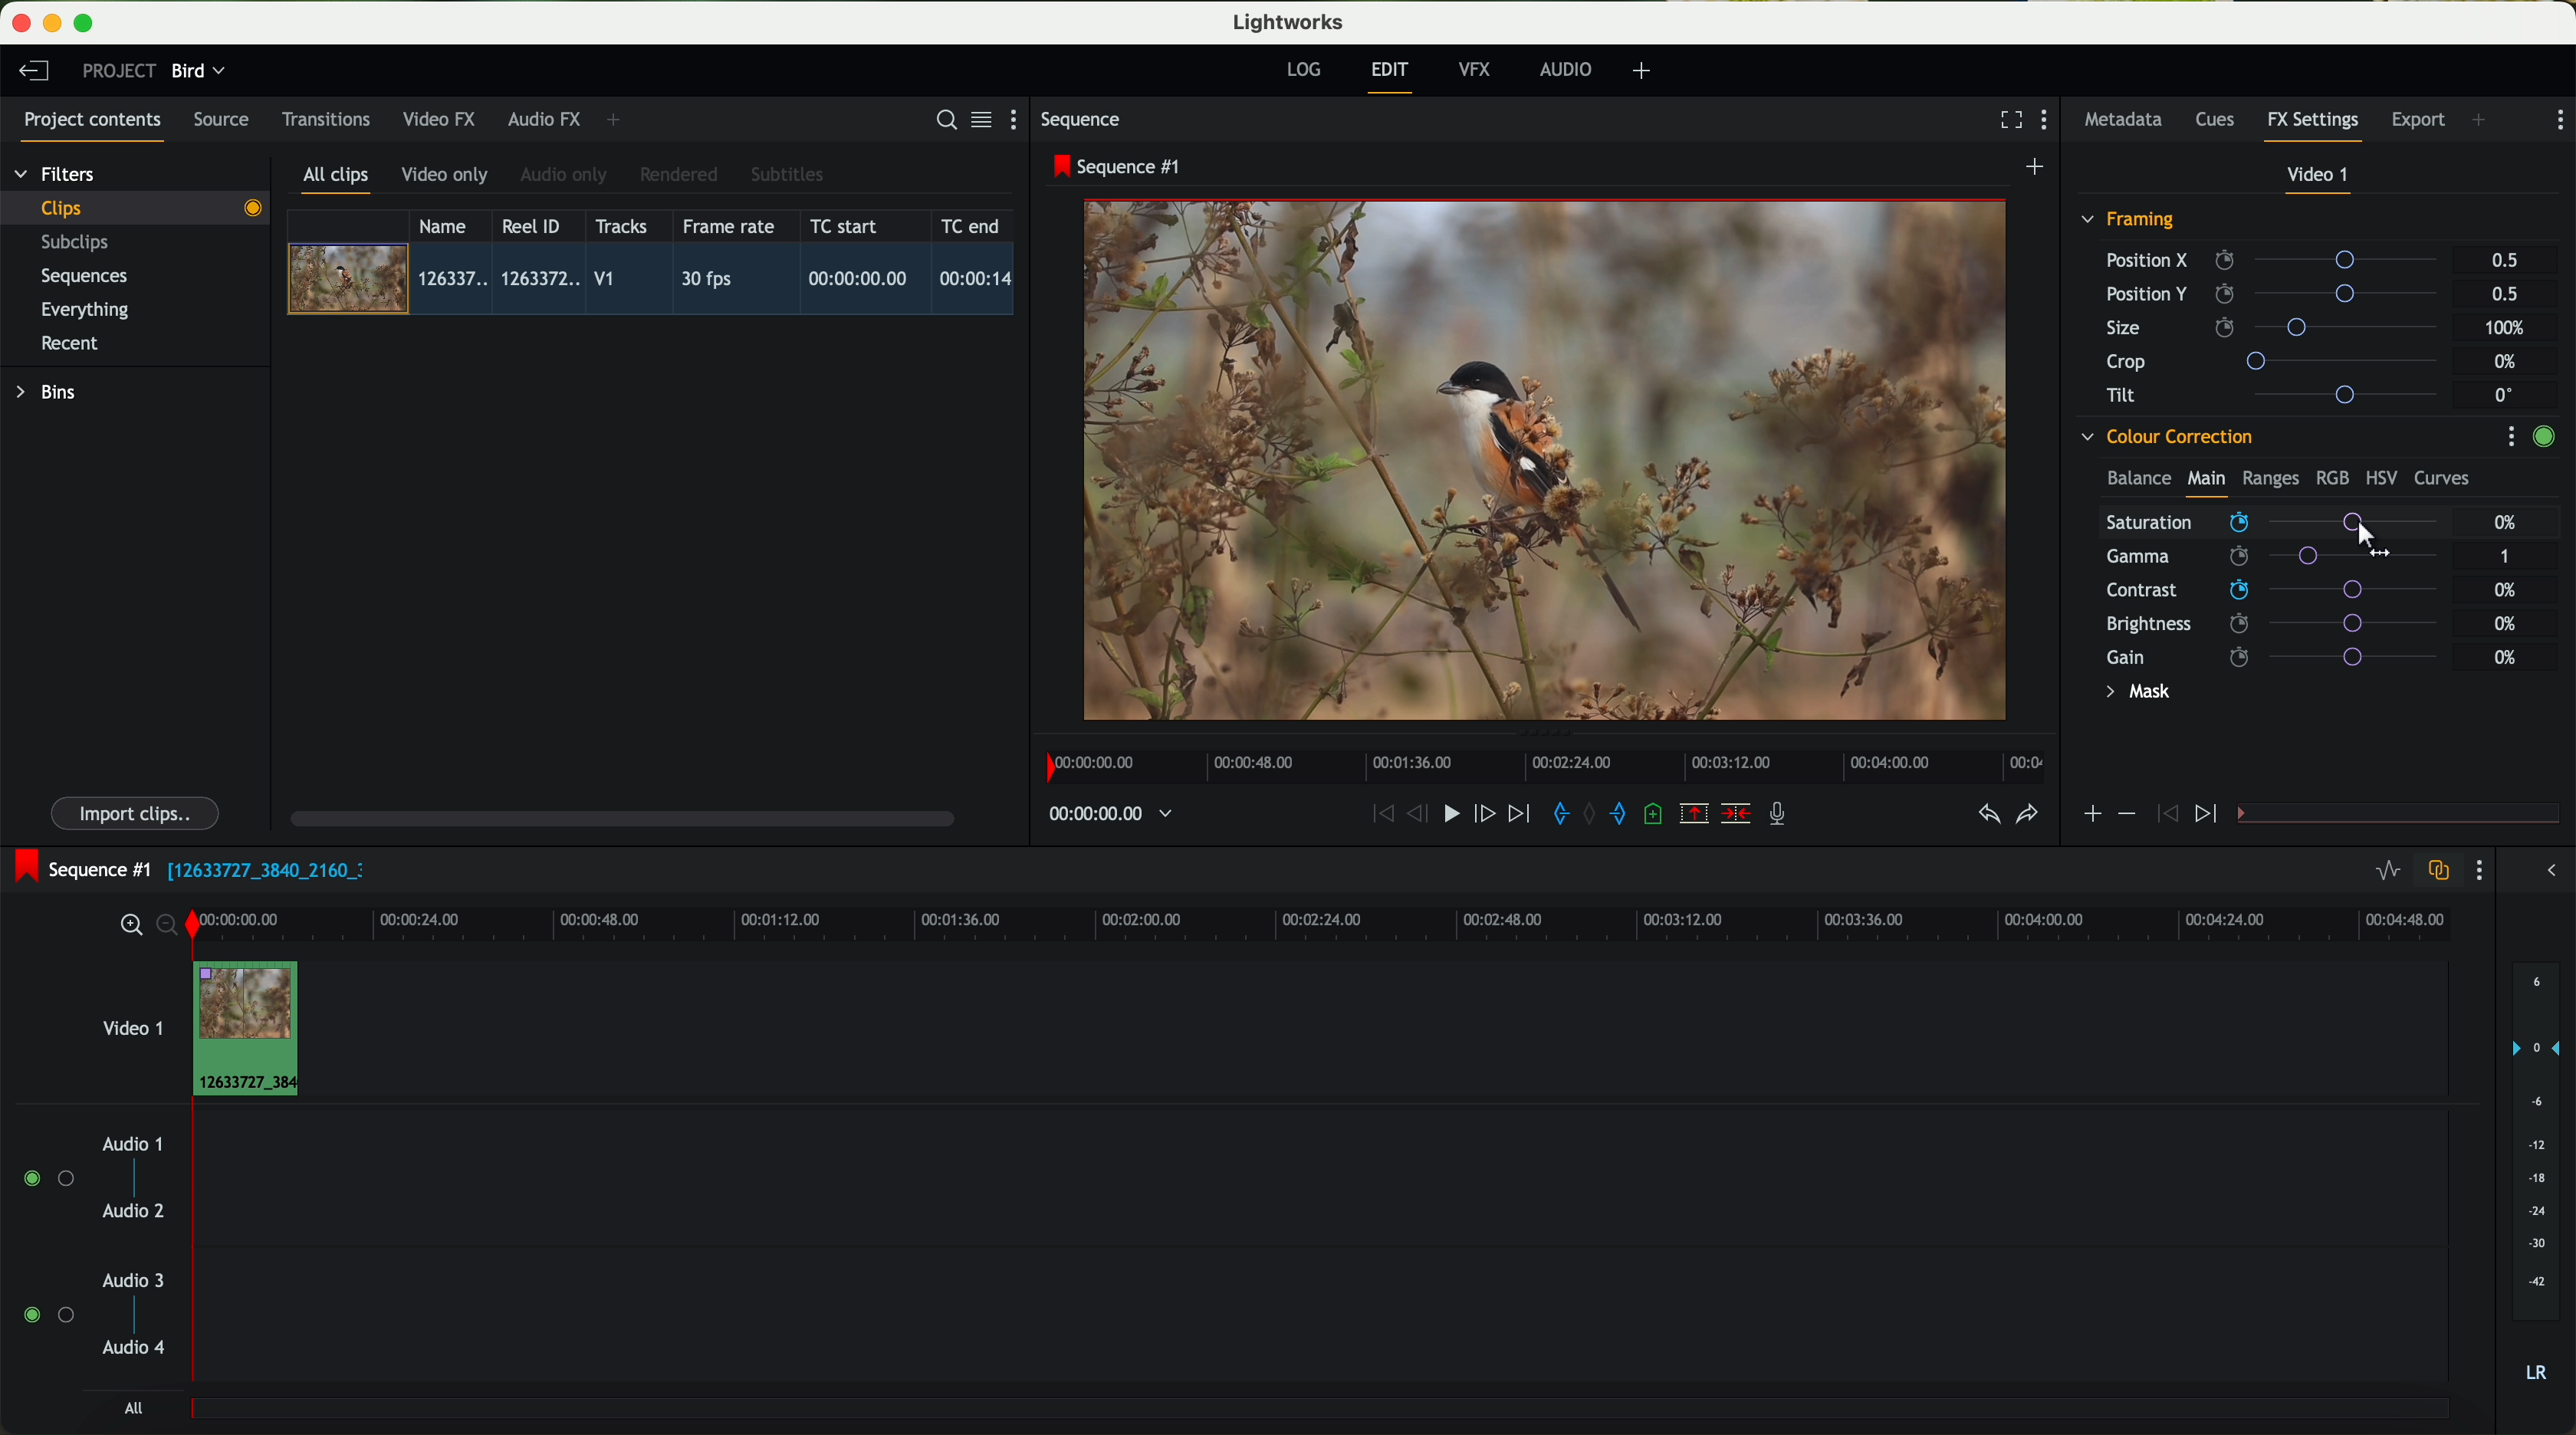 Image resolution: width=2576 pixels, height=1435 pixels. What do you see at coordinates (1119, 166) in the screenshot?
I see `sequence #1` at bounding box center [1119, 166].